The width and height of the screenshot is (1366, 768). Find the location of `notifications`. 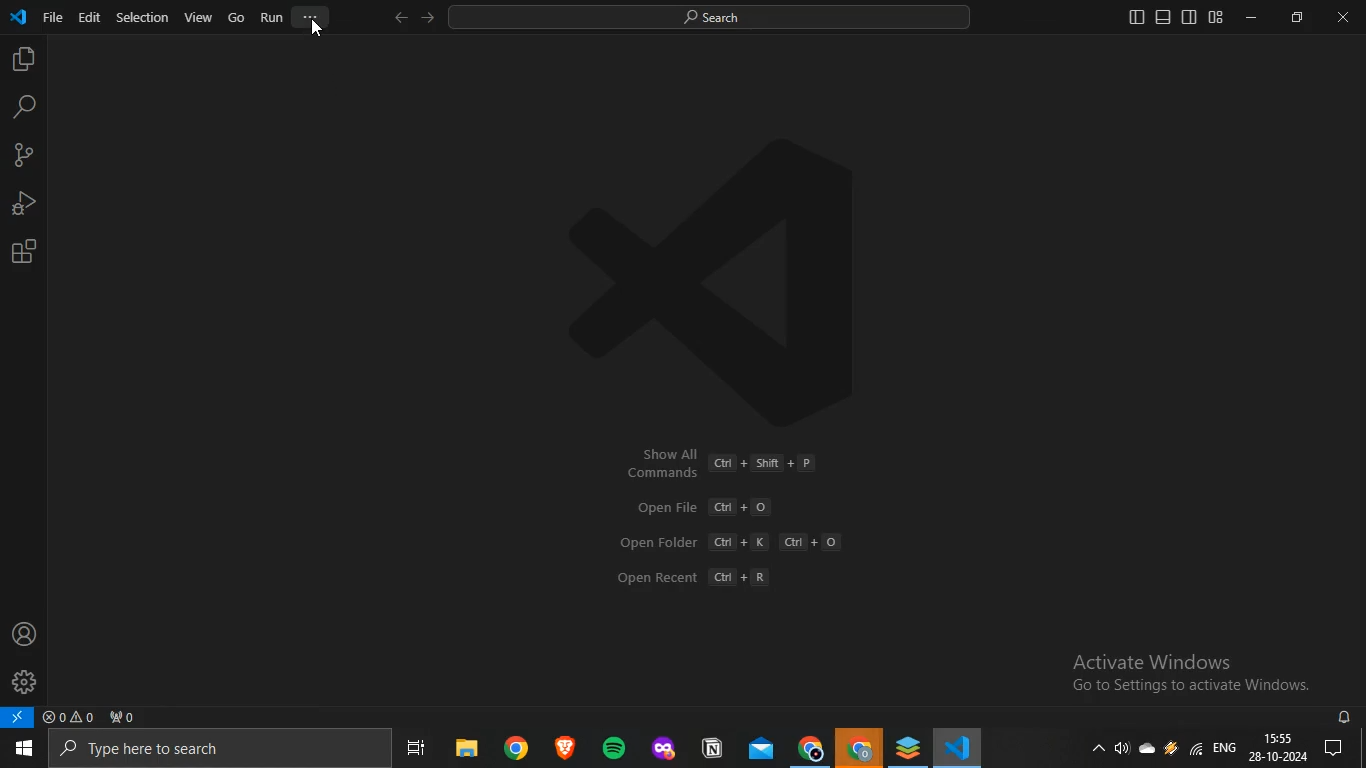

notifications is located at coordinates (1346, 718).